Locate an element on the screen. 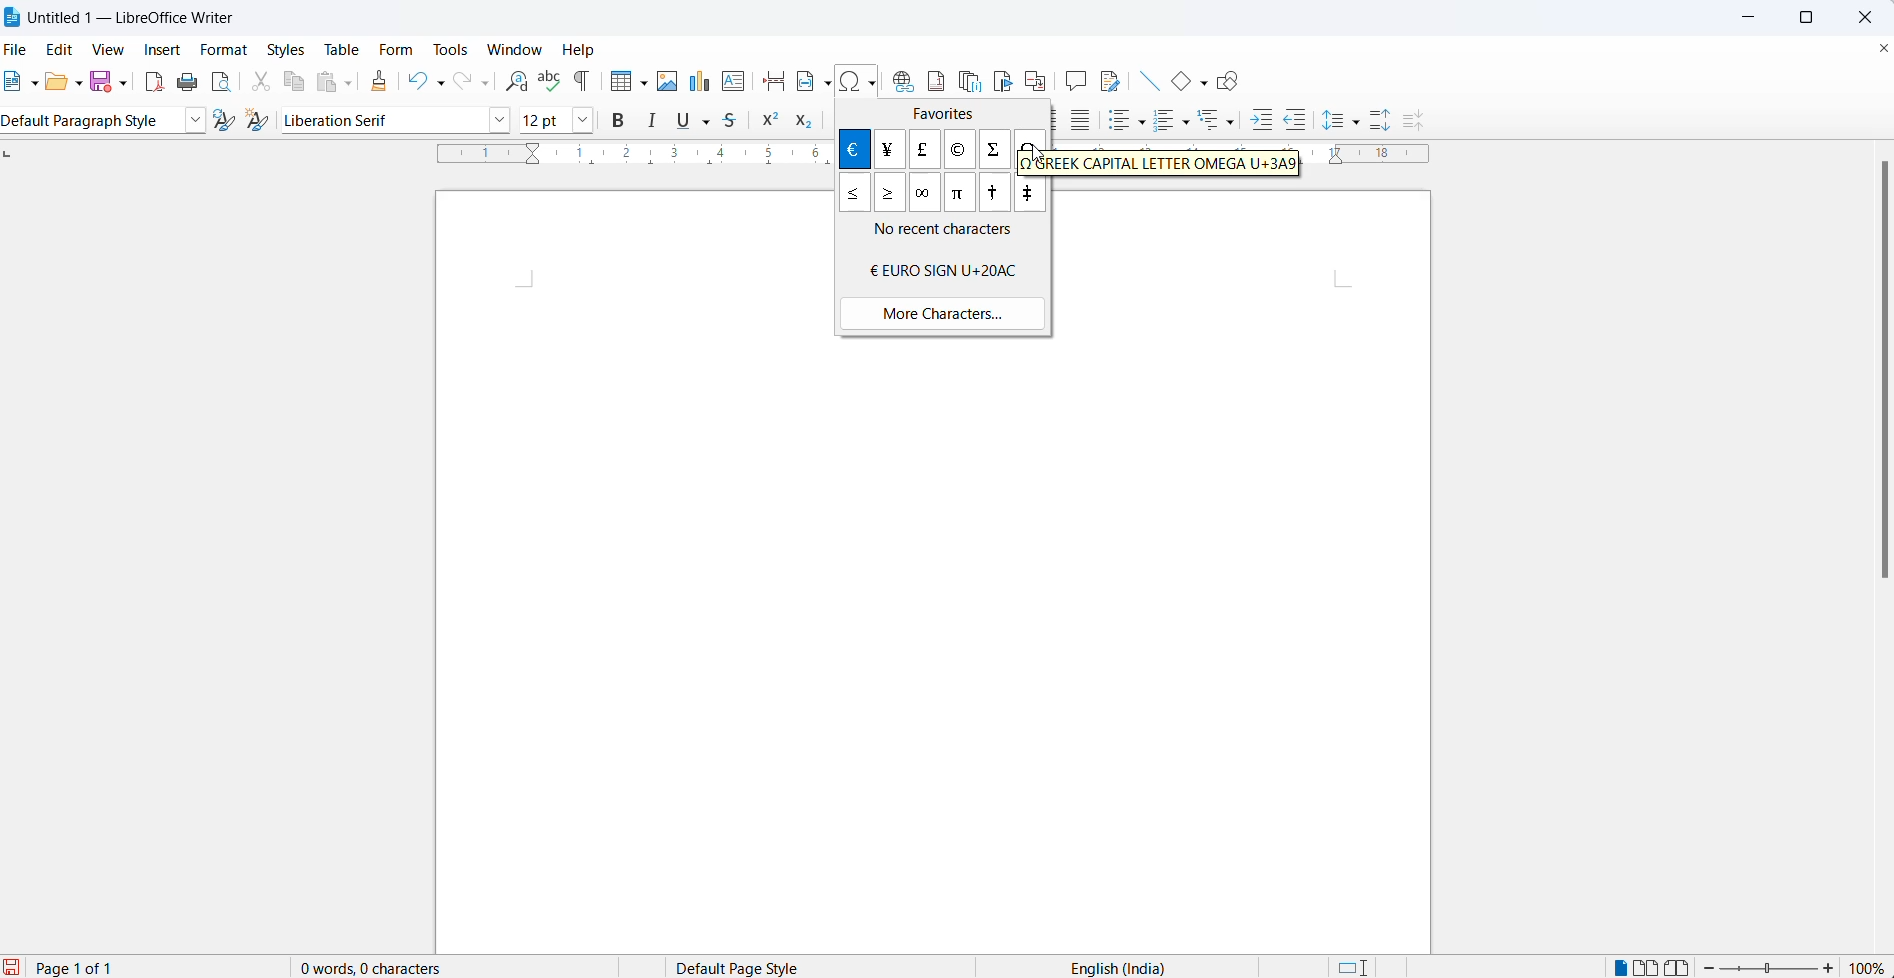 This screenshot has width=1894, height=978. redo options is located at coordinates (488, 85).